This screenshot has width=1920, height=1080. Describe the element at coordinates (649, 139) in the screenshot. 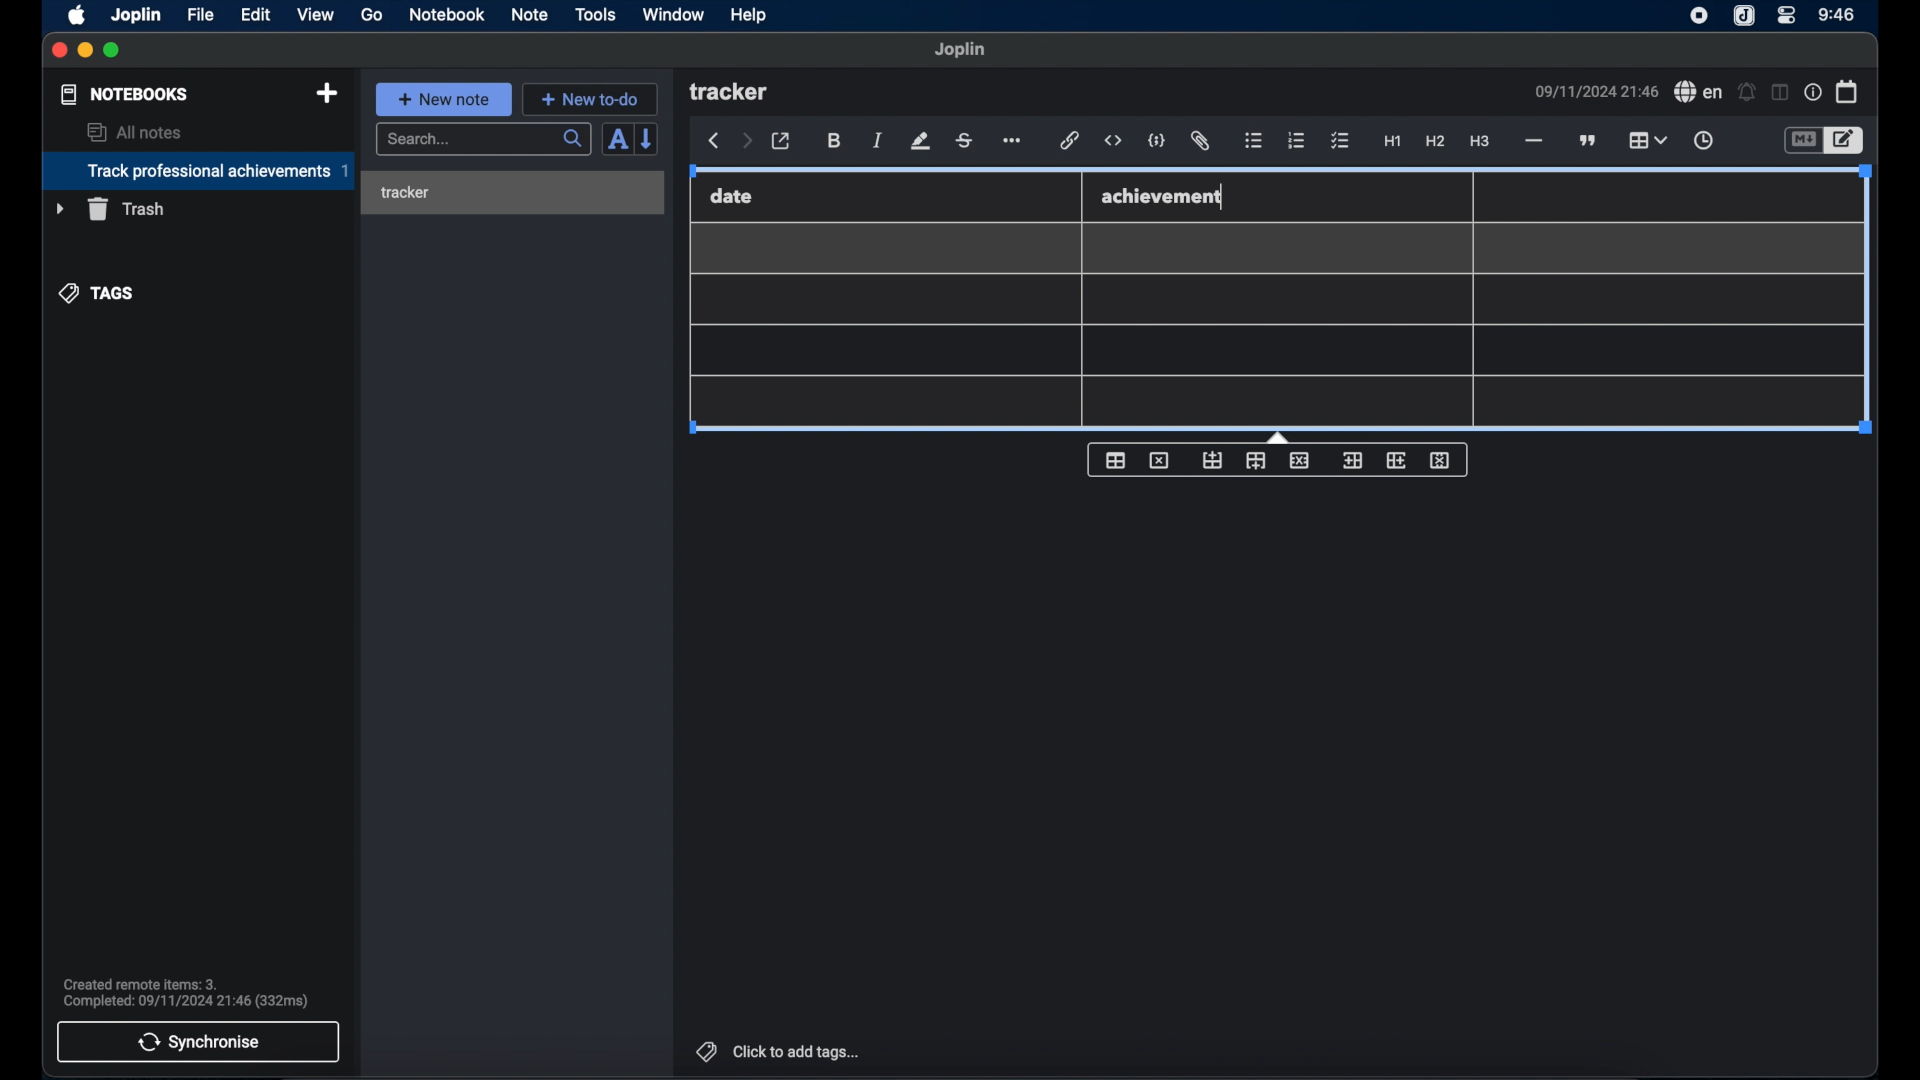

I see `reverse sort order` at that location.